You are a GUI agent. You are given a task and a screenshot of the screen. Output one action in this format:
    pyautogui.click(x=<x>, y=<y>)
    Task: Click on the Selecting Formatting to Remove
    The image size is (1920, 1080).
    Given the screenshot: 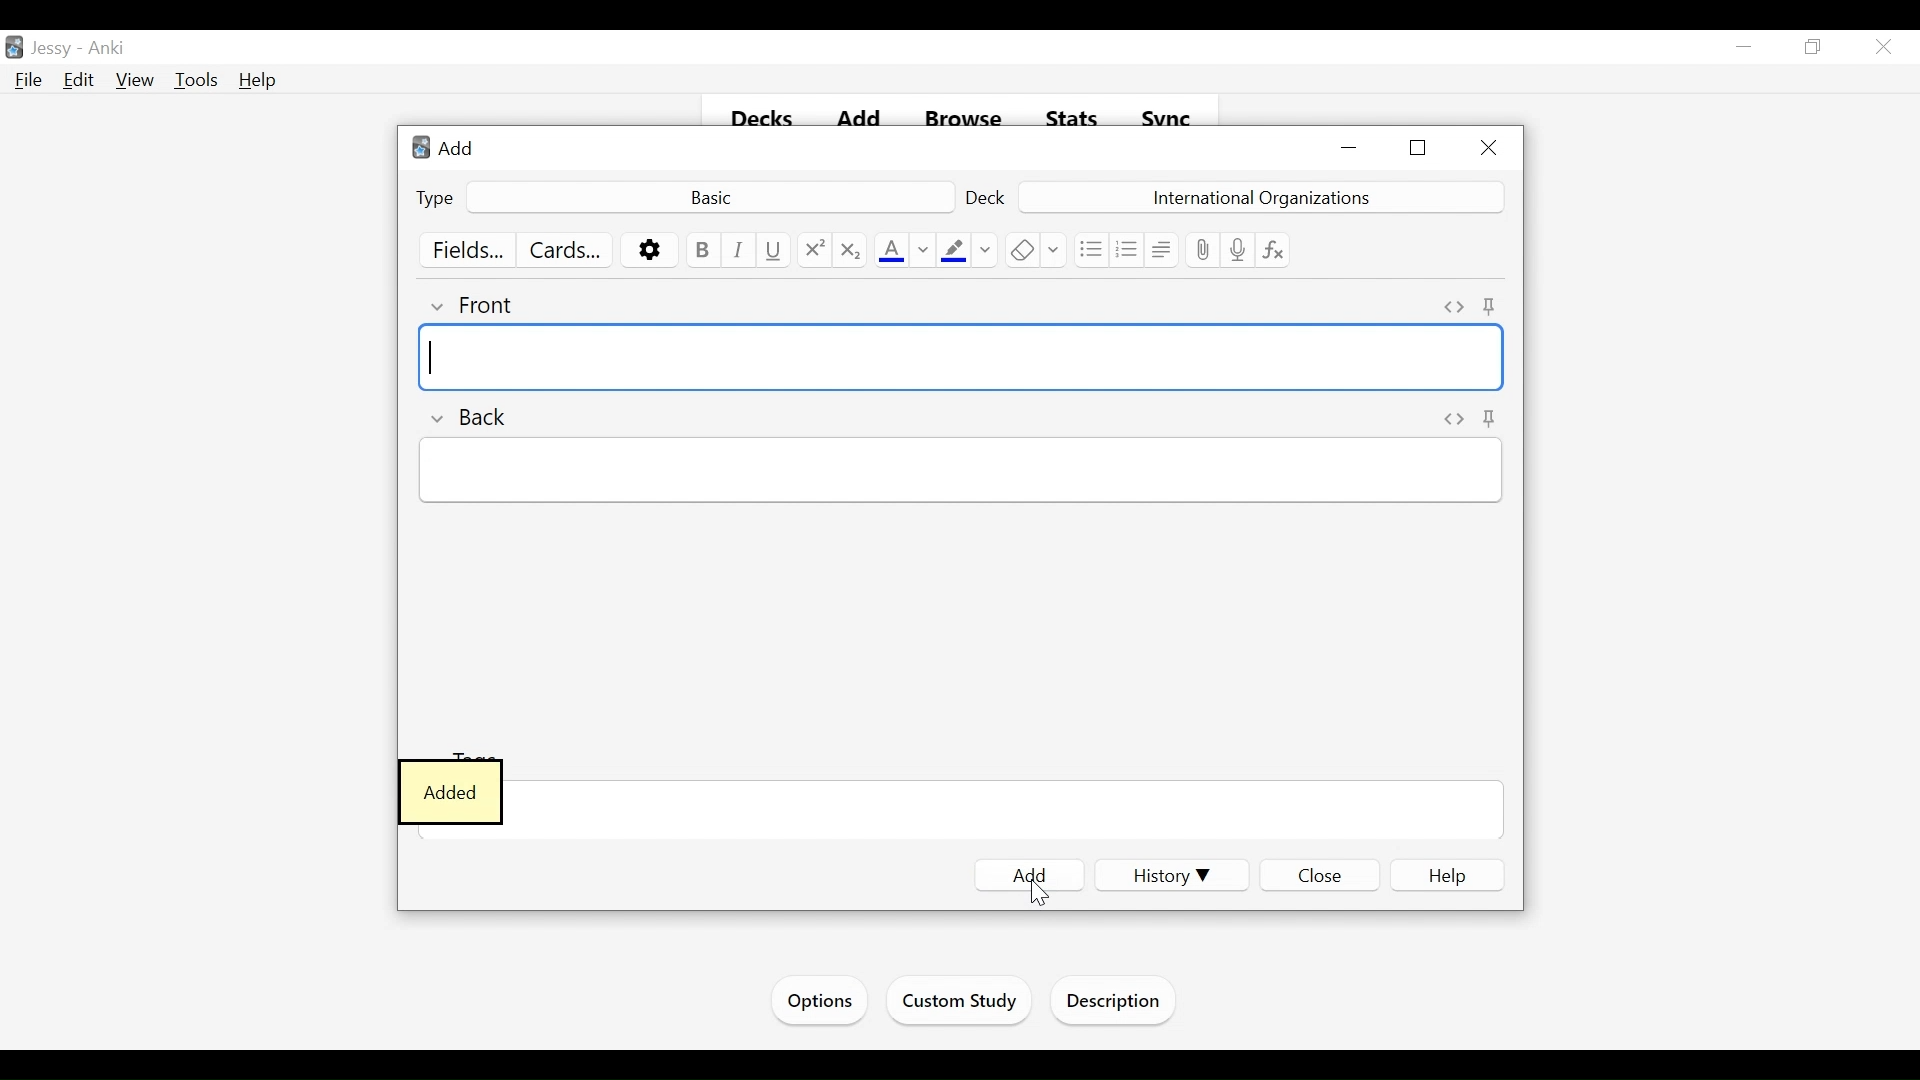 What is the action you would take?
    pyautogui.click(x=1053, y=249)
    